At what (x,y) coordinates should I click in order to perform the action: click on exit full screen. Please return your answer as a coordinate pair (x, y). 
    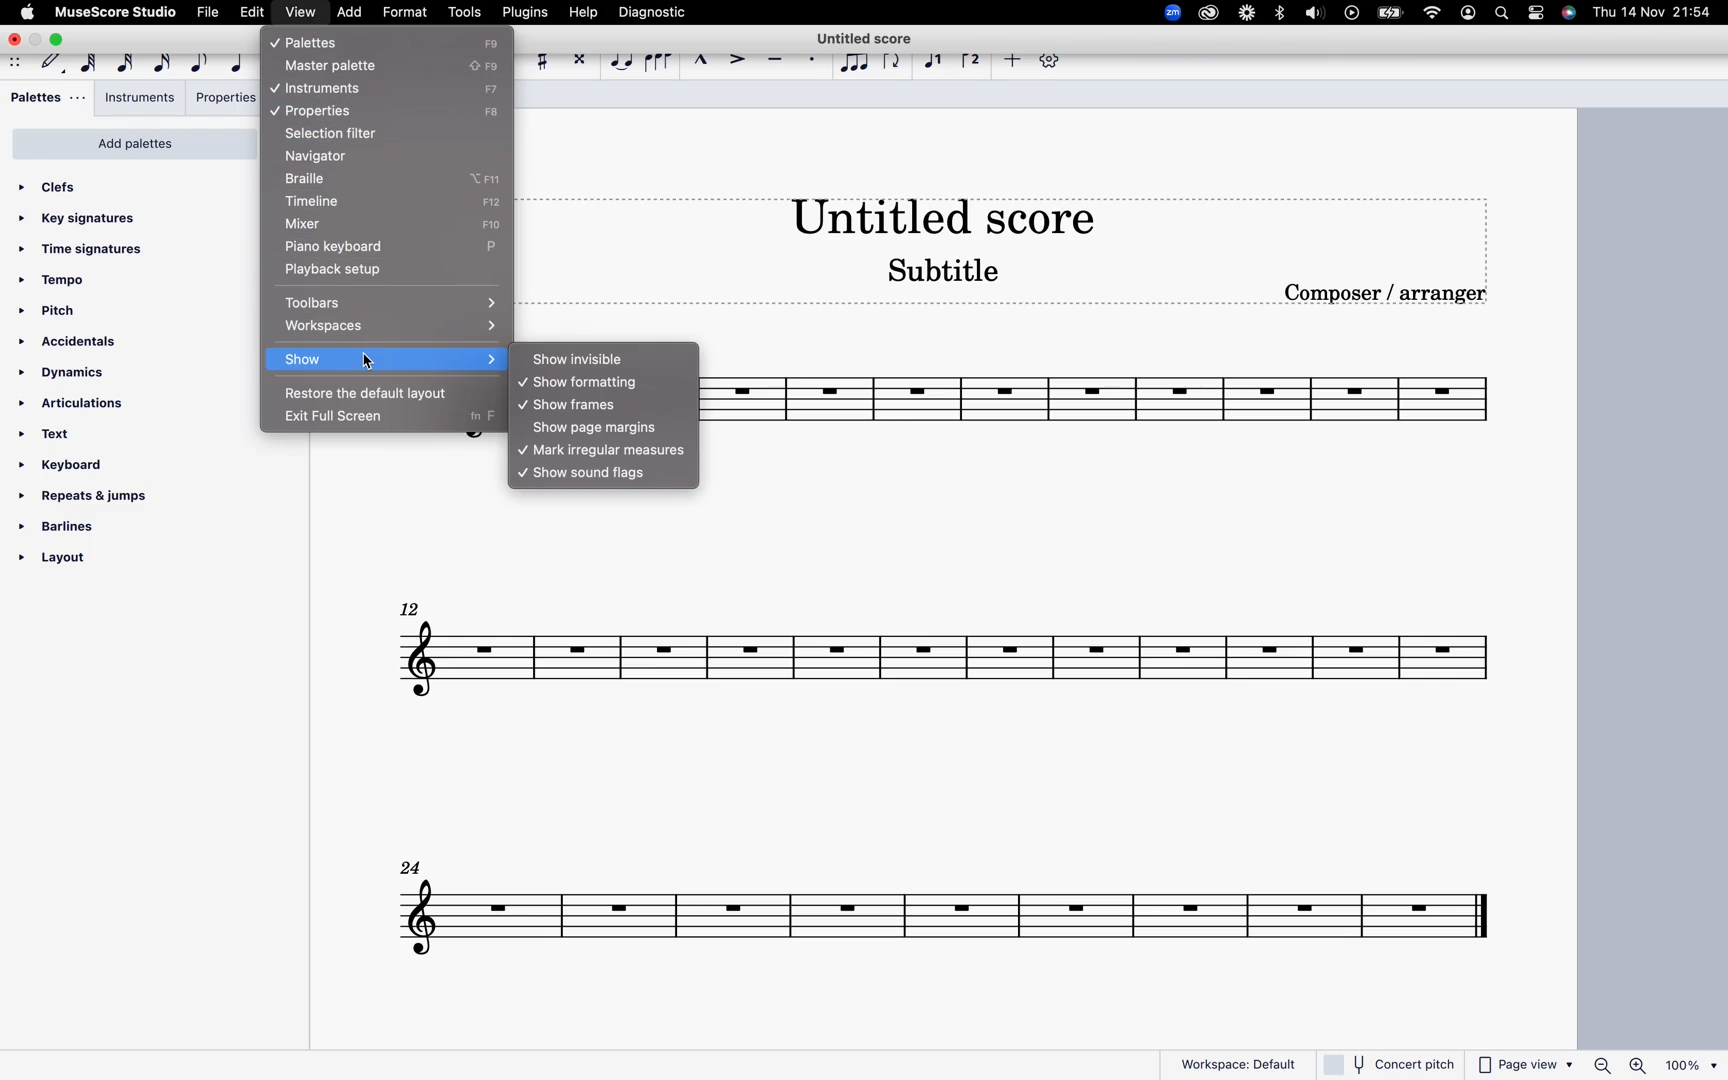
    Looking at the image, I should click on (361, 417).